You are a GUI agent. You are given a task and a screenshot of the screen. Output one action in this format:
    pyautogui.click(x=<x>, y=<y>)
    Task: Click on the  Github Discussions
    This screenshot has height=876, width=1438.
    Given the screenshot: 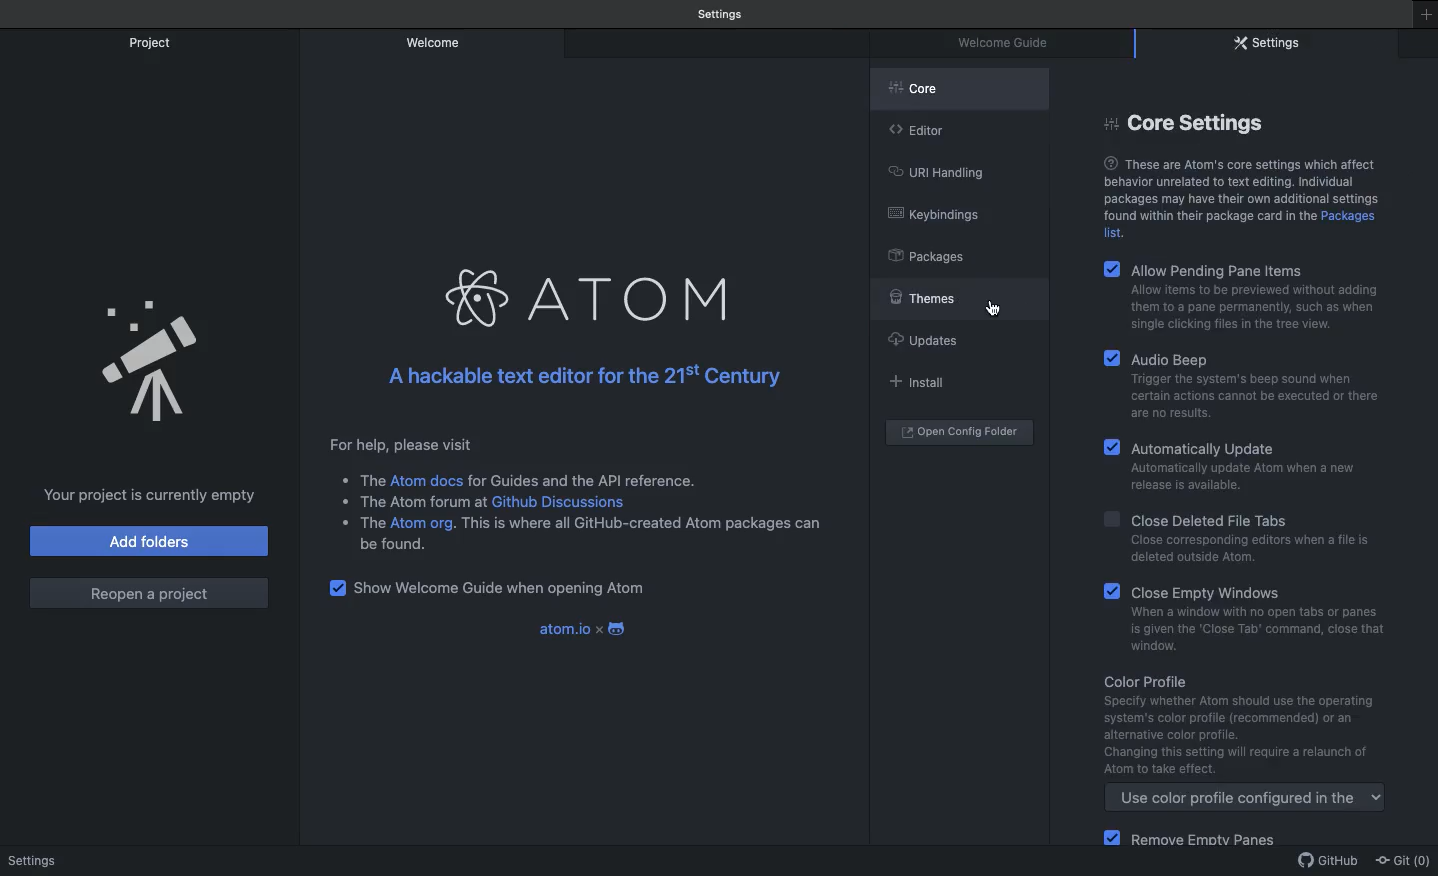 What is the action you would take?
    pyautogui.click(x=563, y=500)
    